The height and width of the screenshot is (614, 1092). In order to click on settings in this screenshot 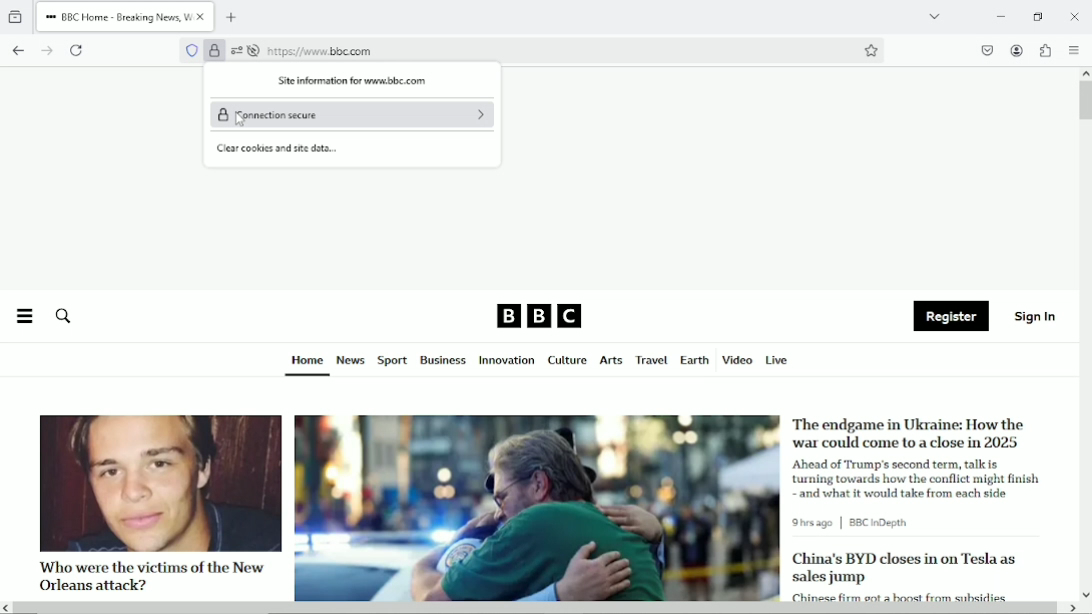, I will do `click(236, 51)`.